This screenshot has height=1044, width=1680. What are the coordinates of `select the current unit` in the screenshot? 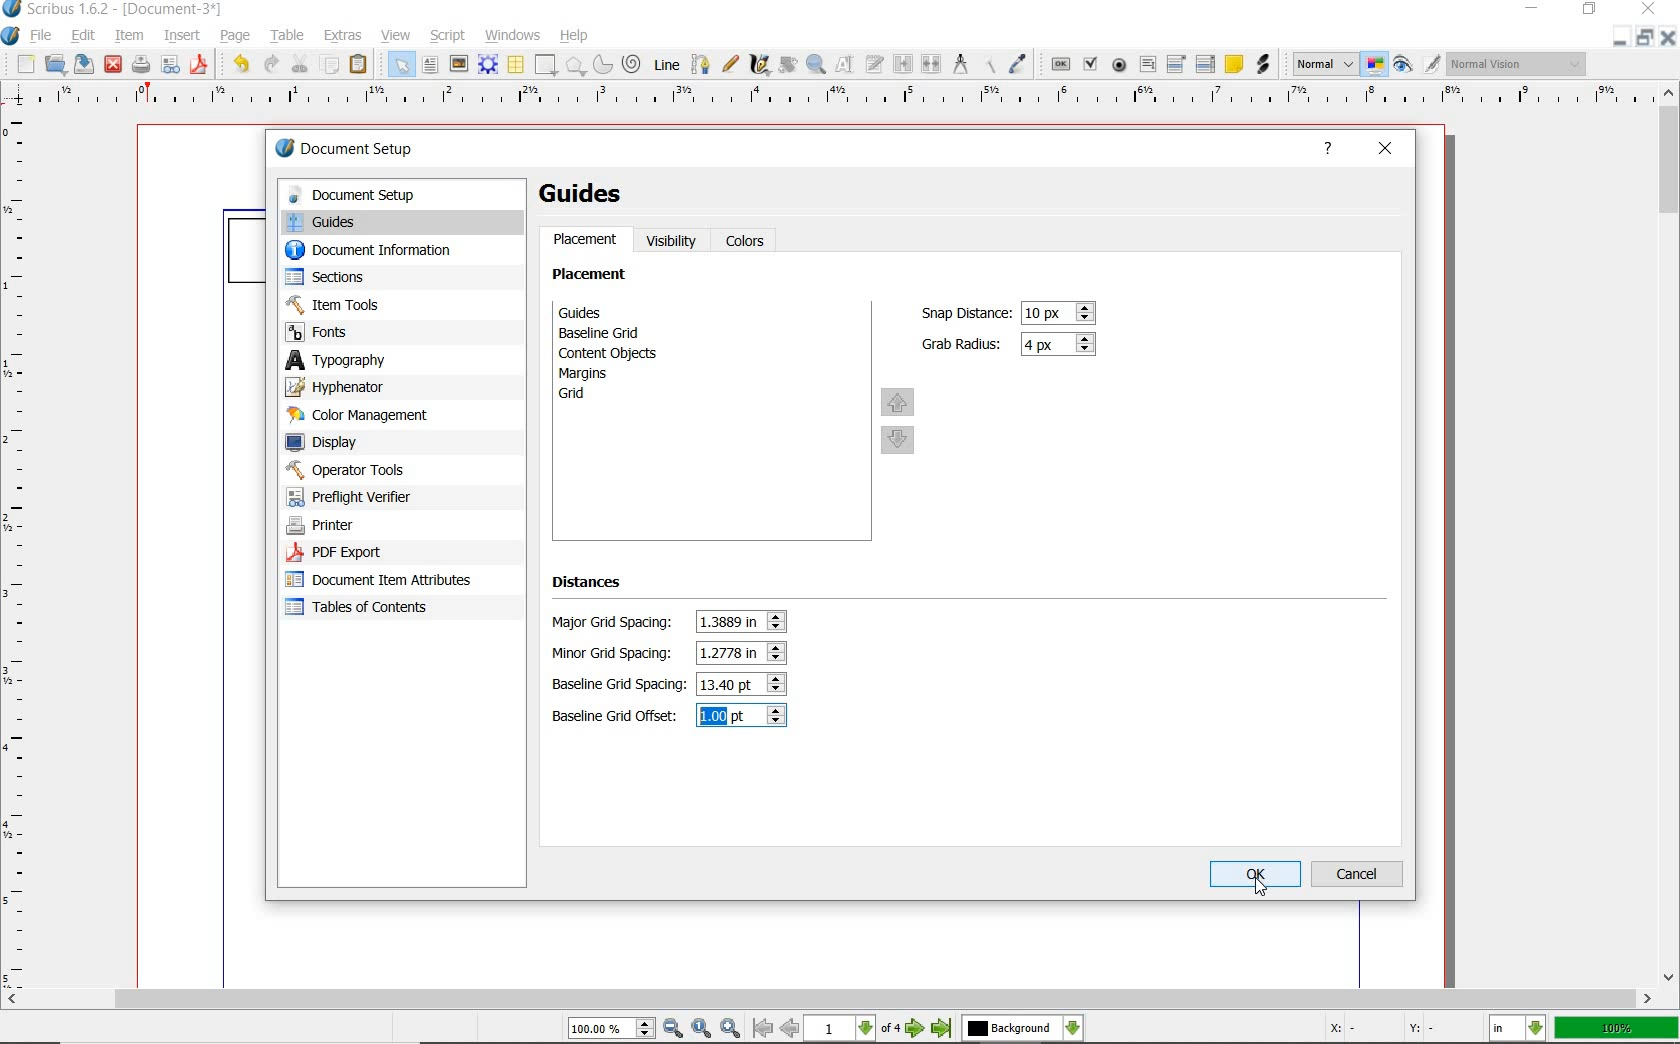 It's located at (1520, 1029).